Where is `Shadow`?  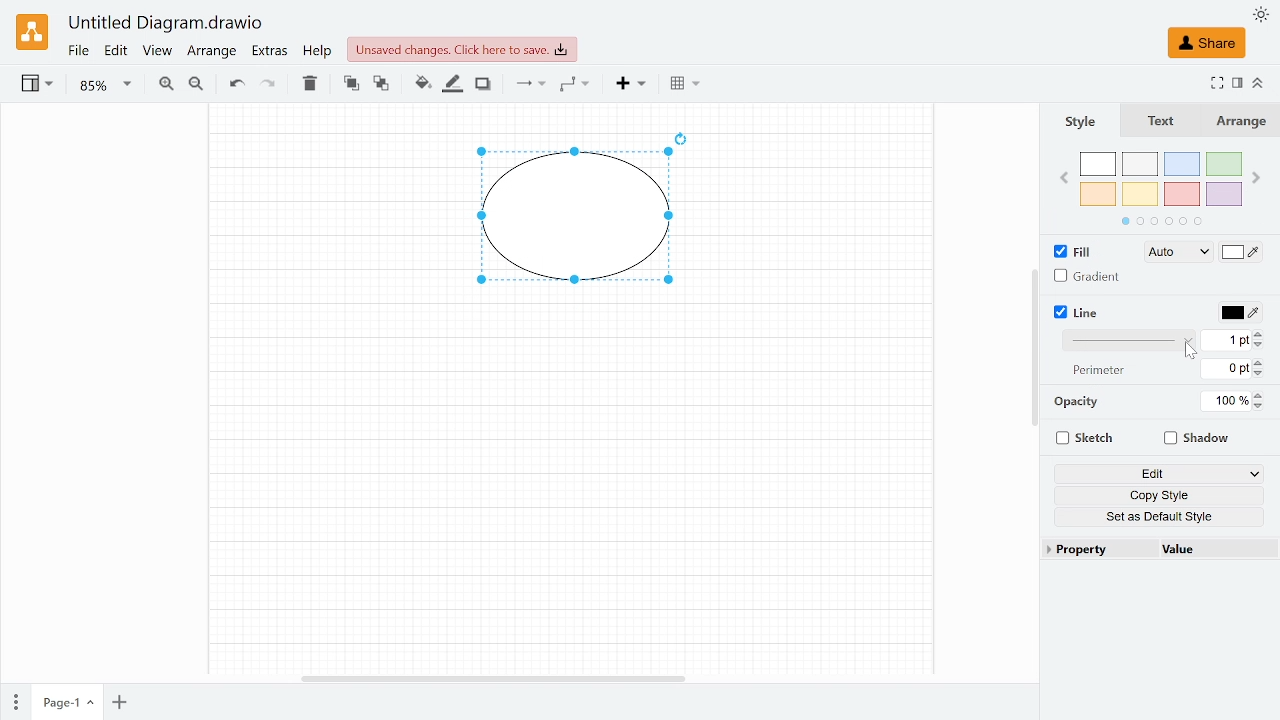
Shadow is located at coordinates (1199, 440).